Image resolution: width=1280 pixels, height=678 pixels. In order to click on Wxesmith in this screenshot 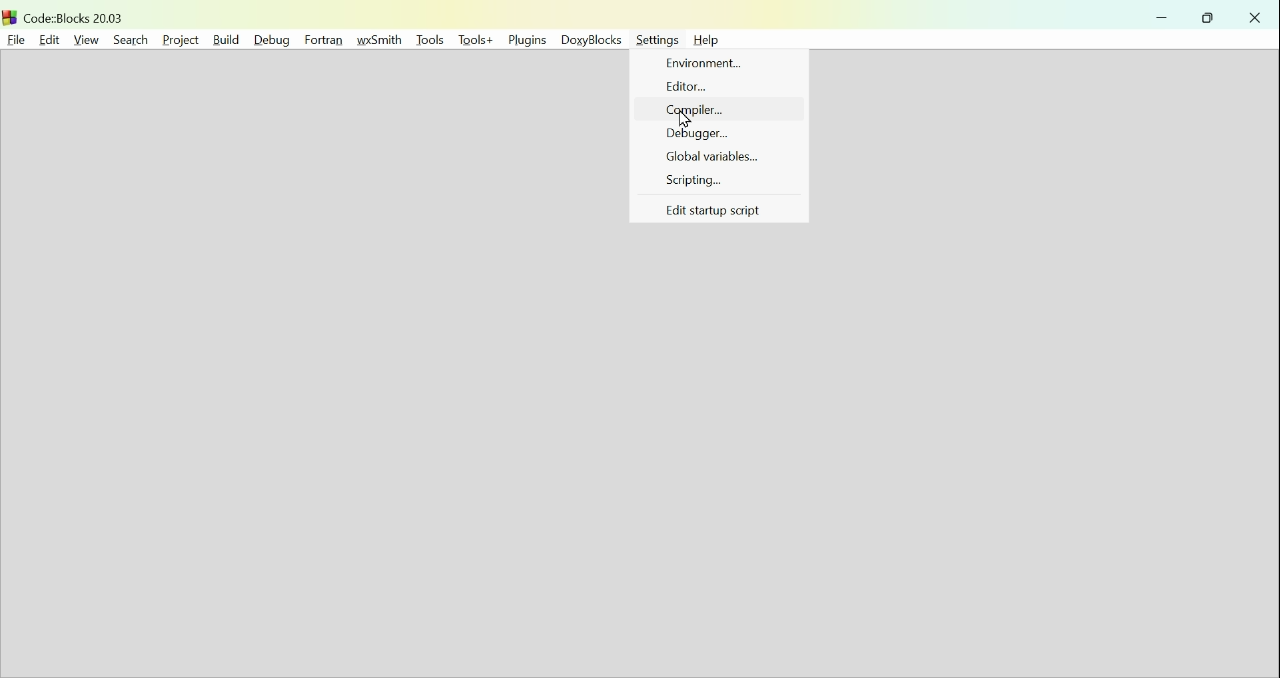, I will do `click(382, 40)`.